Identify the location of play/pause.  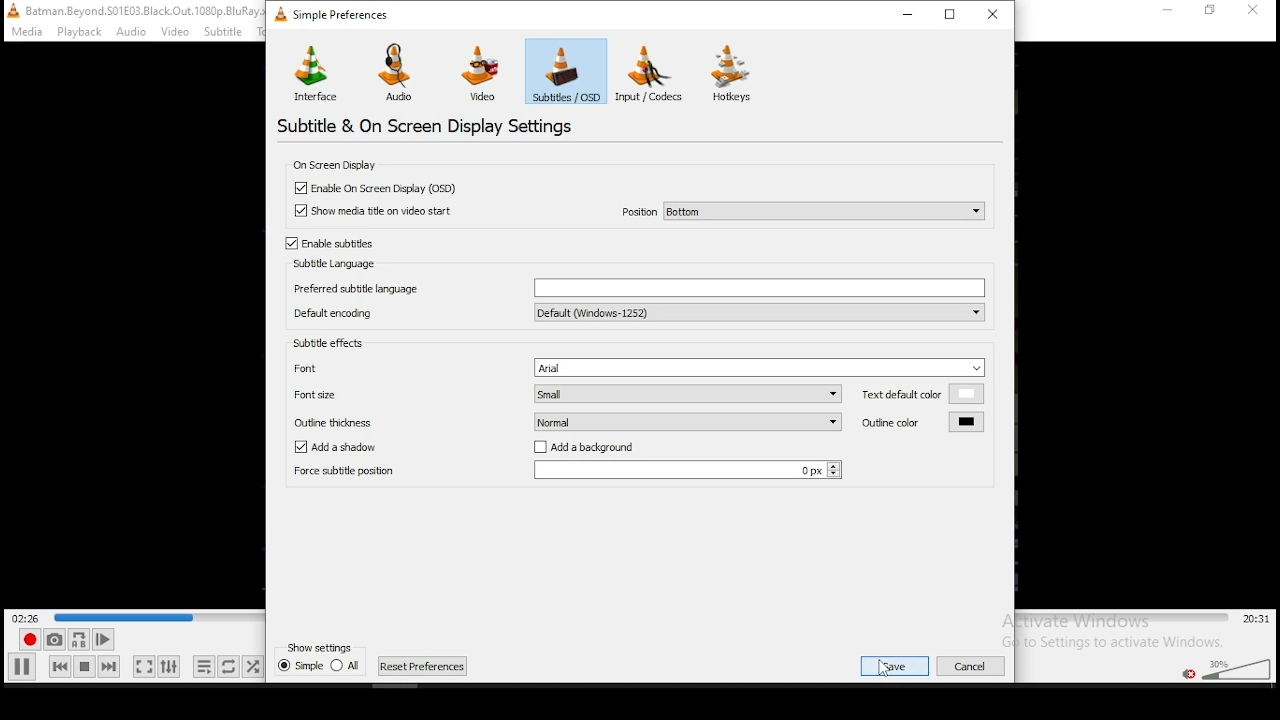
(23, 666).